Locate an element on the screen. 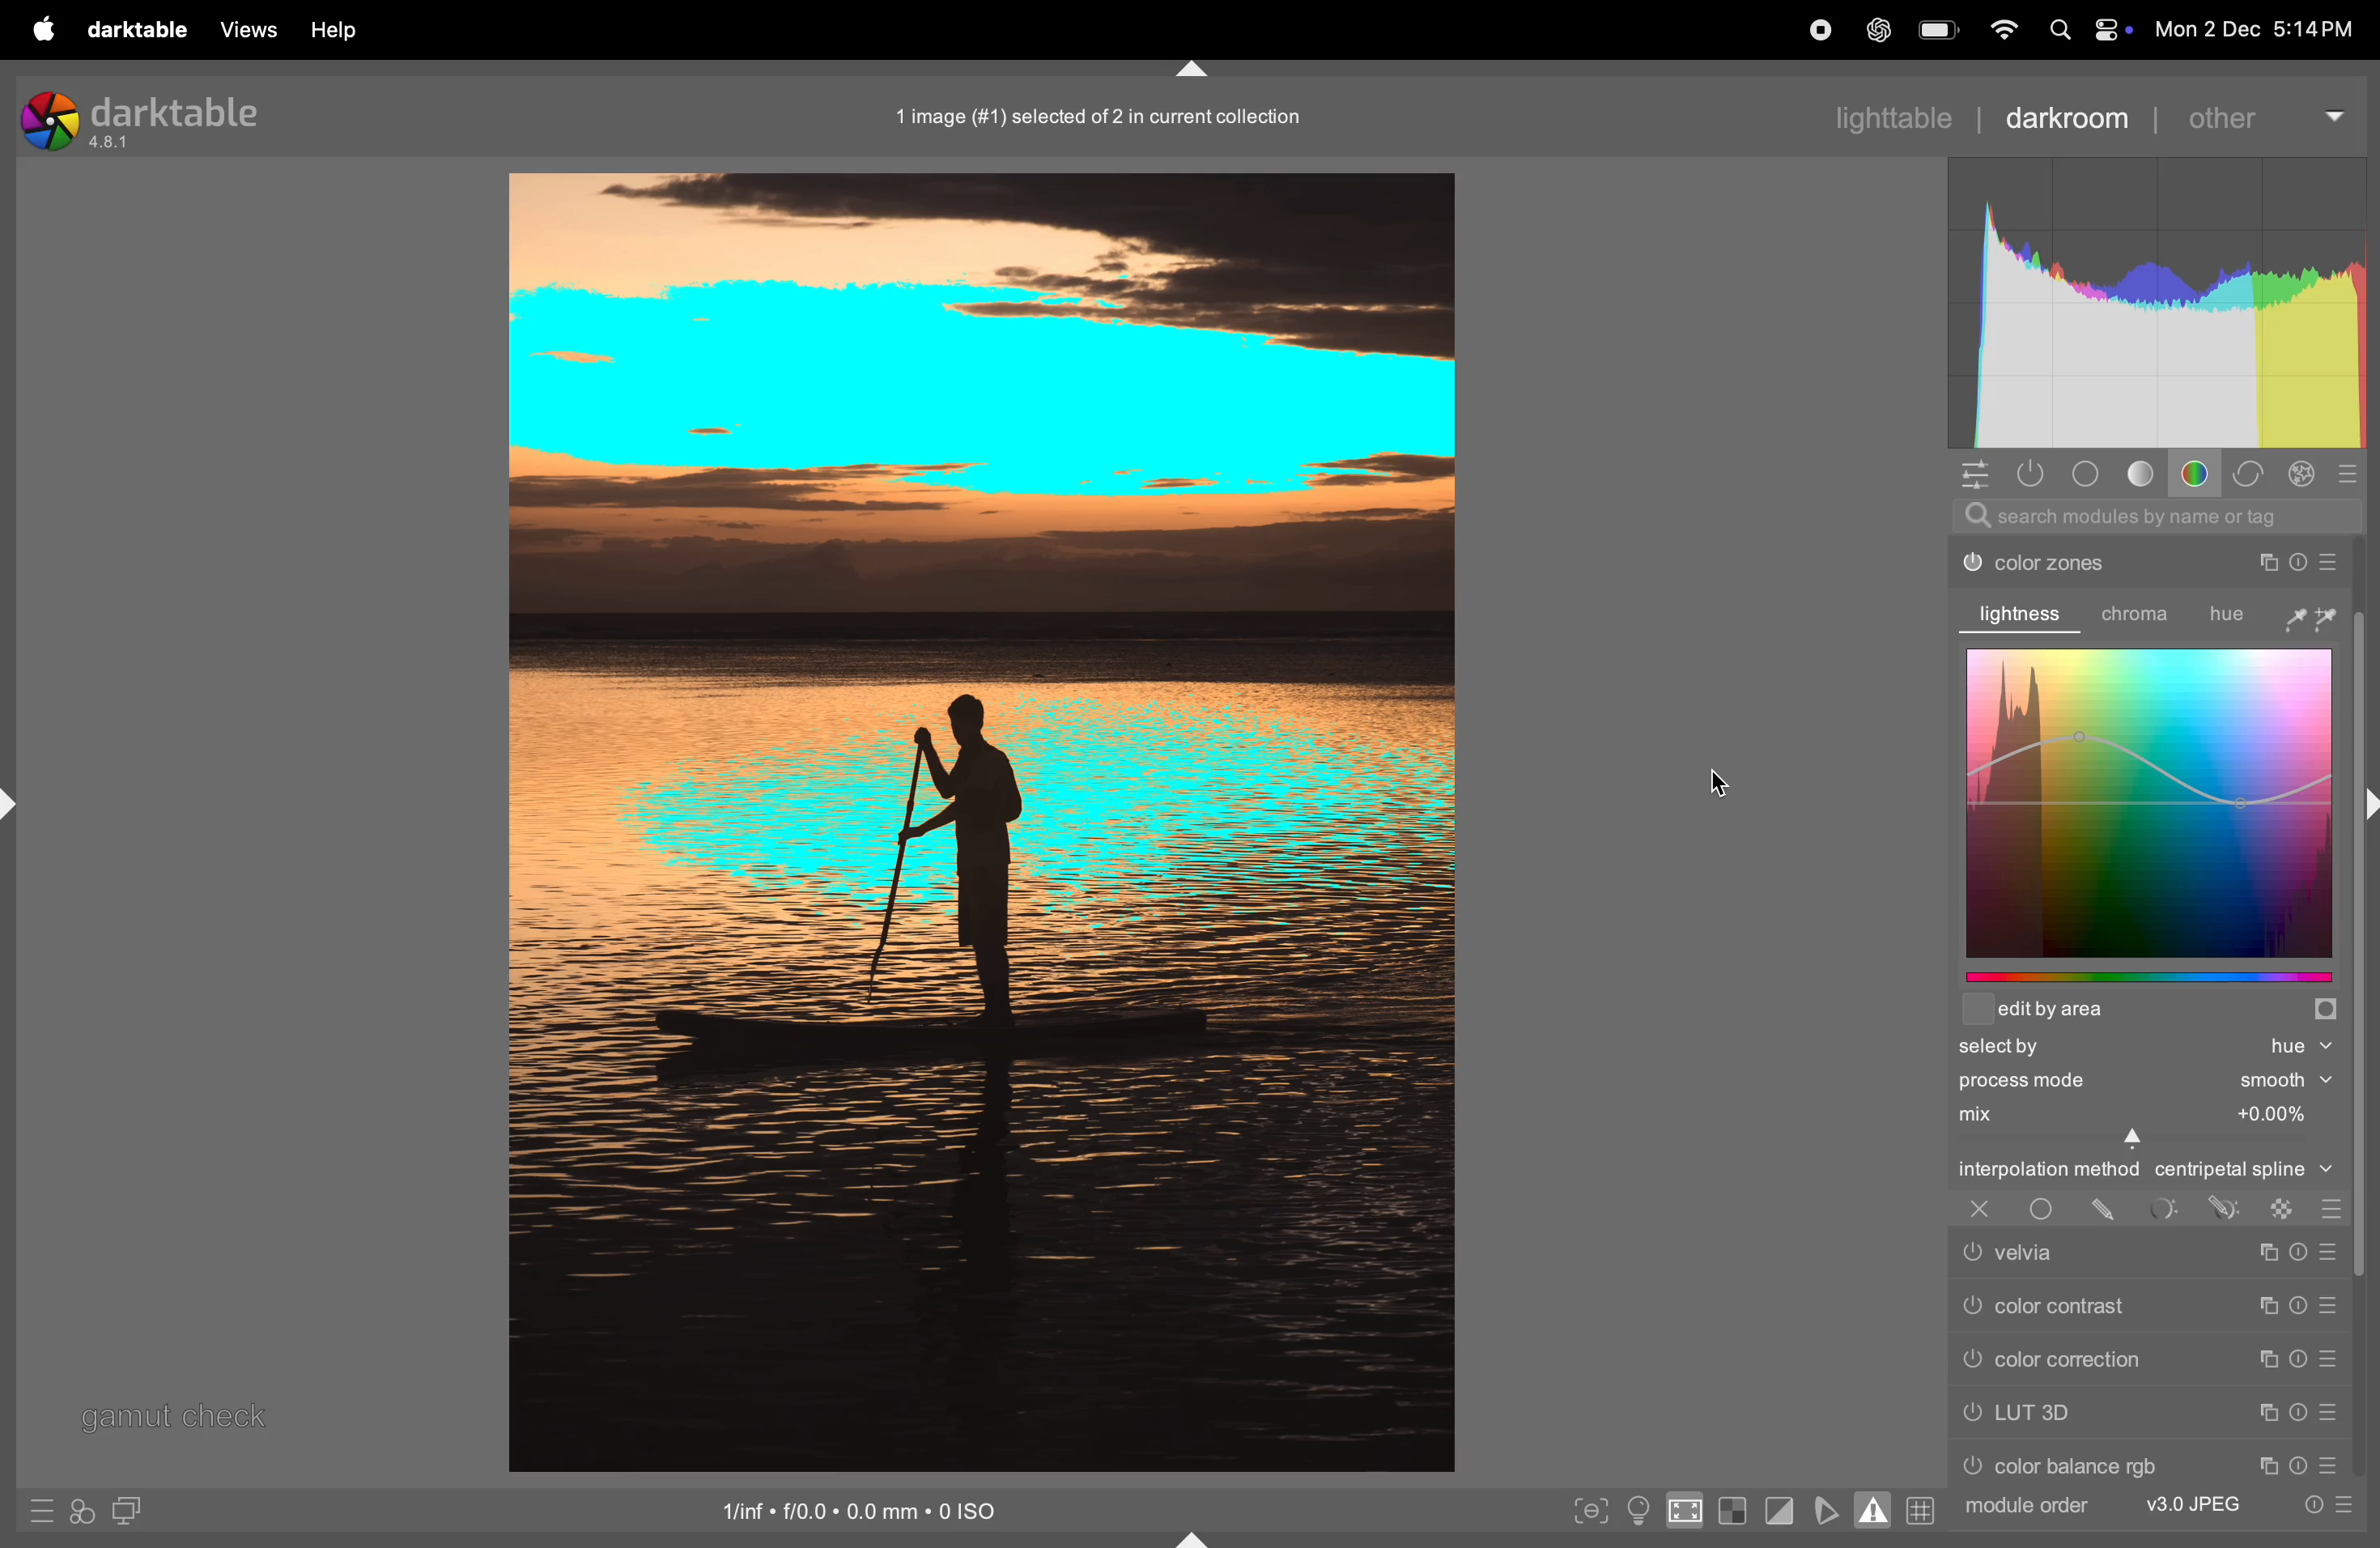   is located at coordinates (2102, 1209).